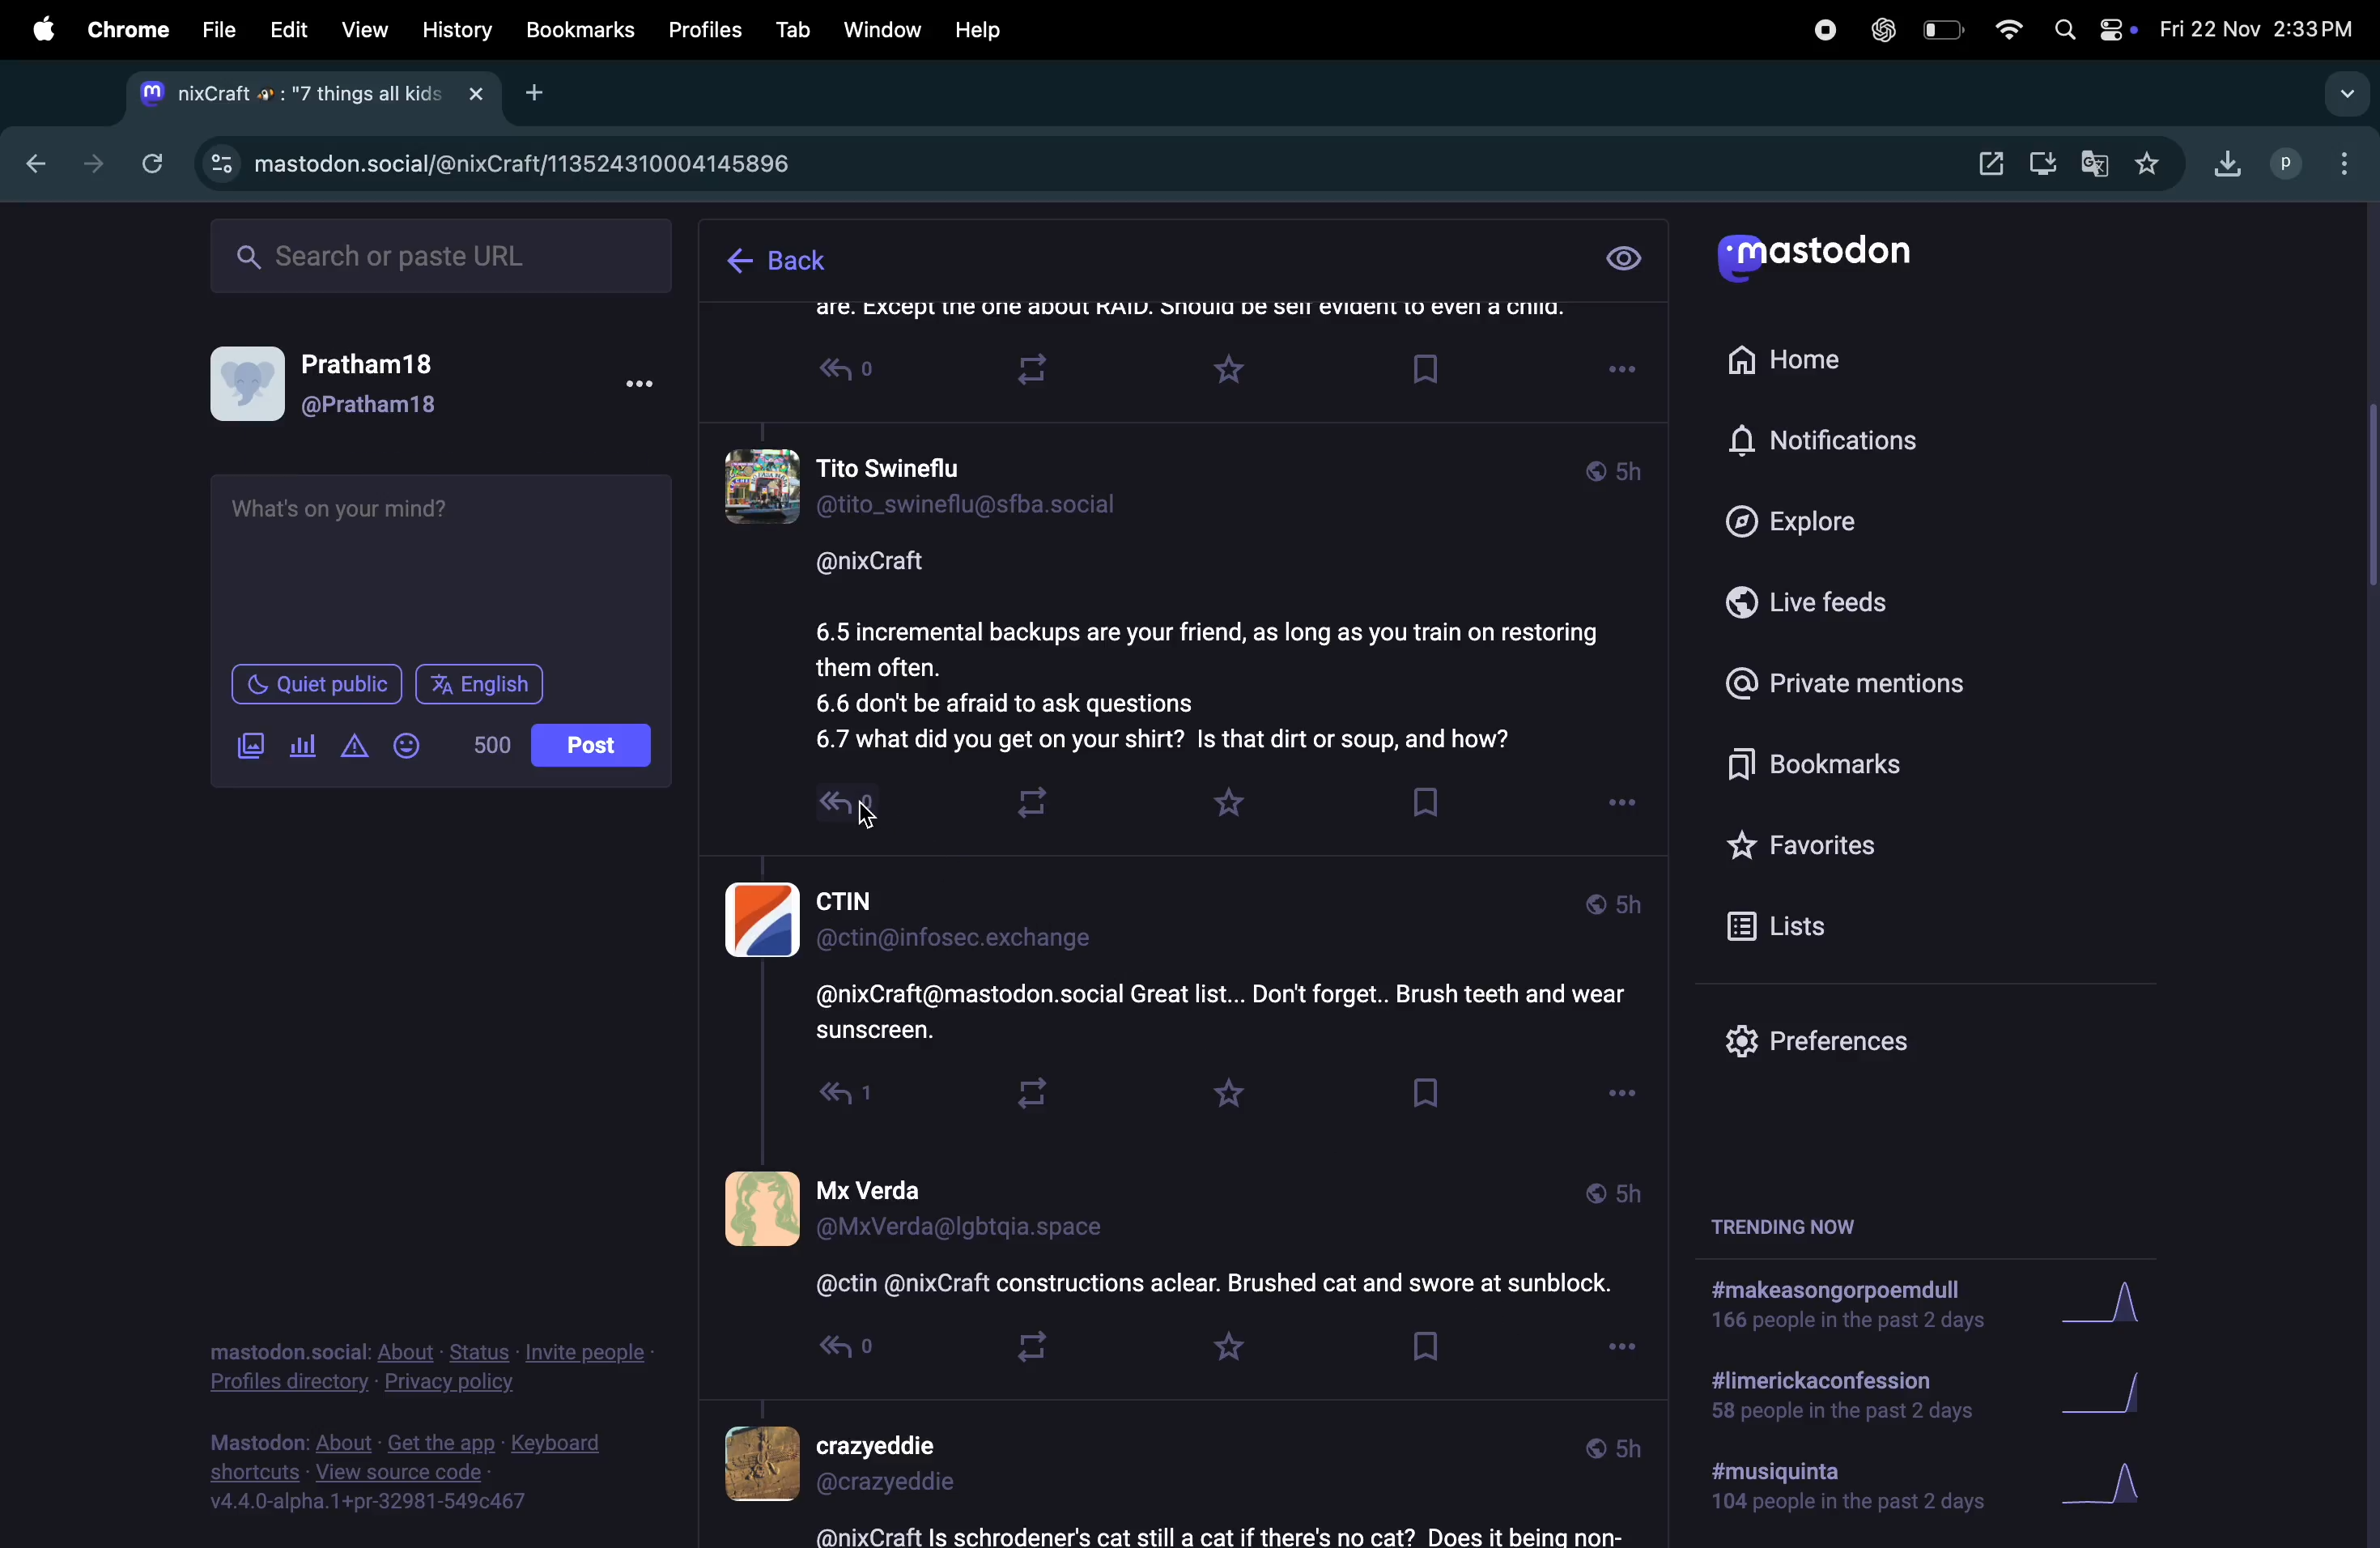  Describe the element at coordinates (1025, 1347) in the screenshot. I see `loop` at that location.